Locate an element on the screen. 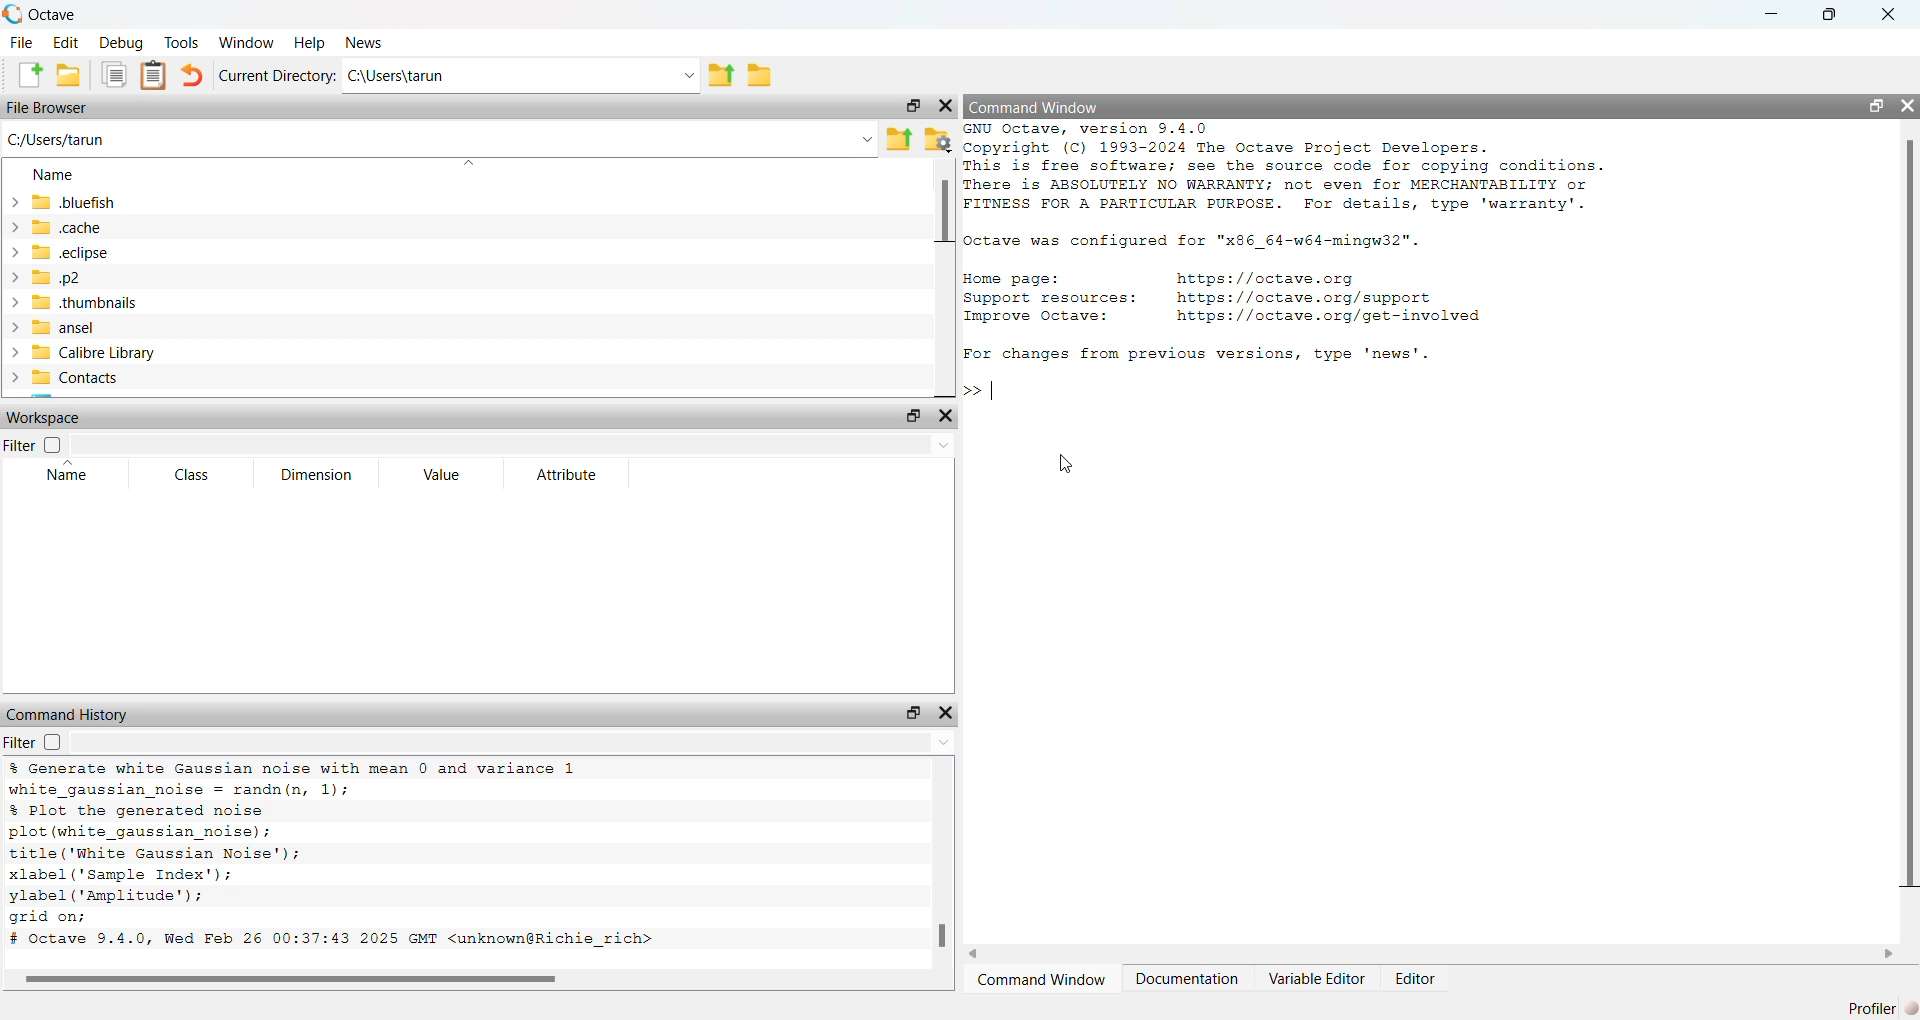  Filter is located at coordinates (19, 447).